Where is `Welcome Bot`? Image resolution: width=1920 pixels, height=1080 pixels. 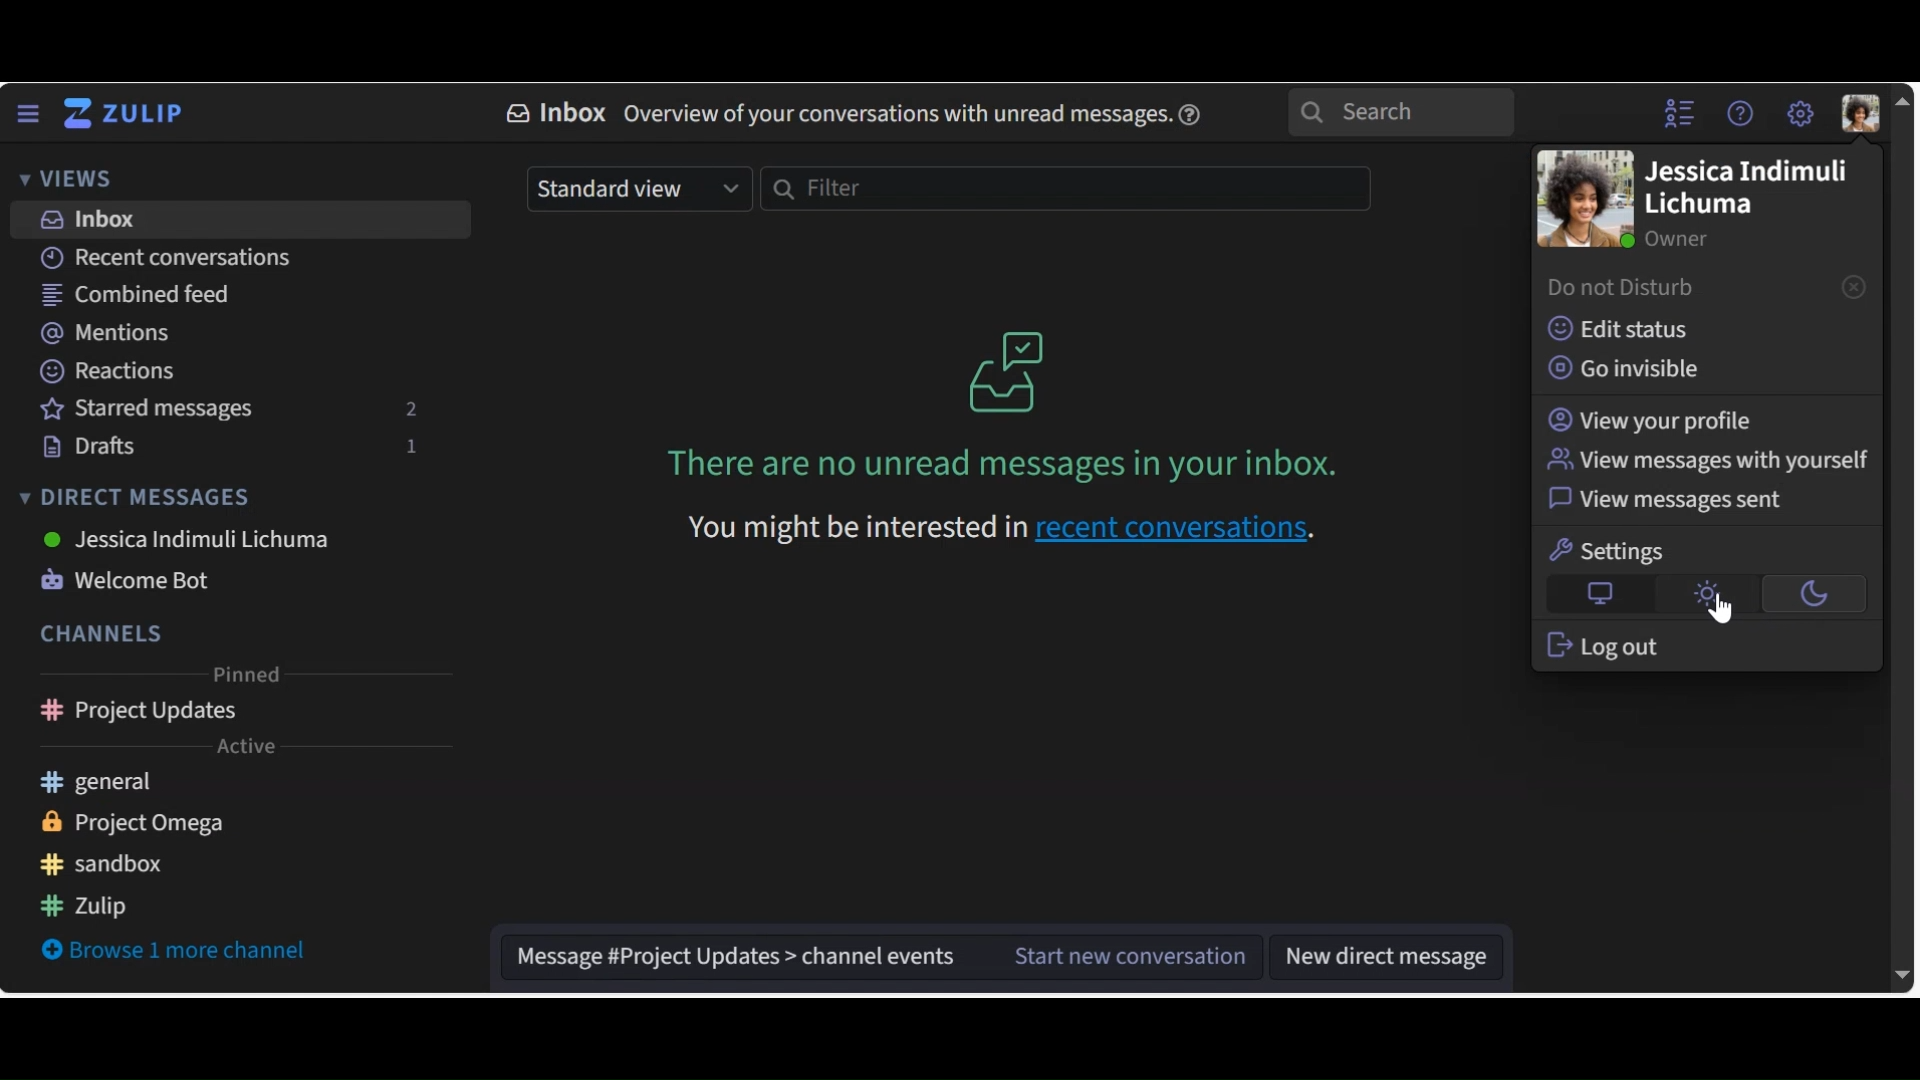
Welcome Bot is located at coordinates (135, 582).